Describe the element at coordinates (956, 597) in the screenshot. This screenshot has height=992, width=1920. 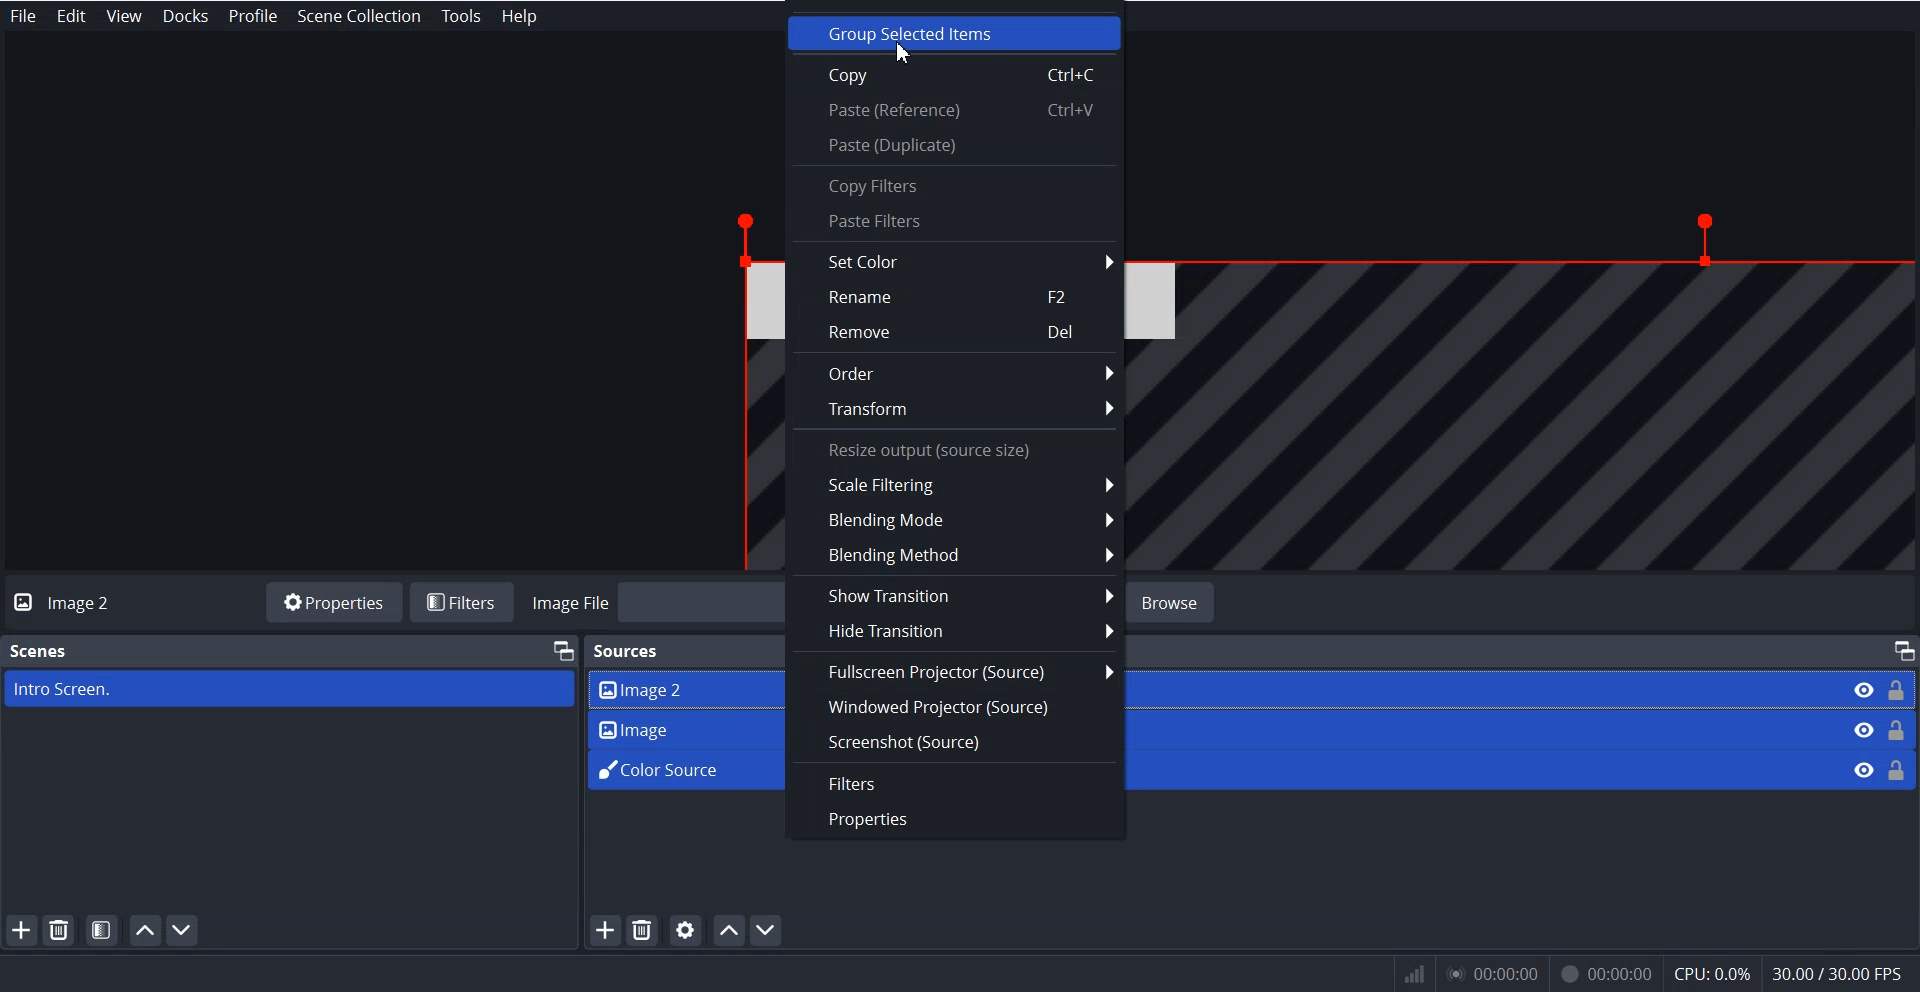
I see `Show Transition` at that location.